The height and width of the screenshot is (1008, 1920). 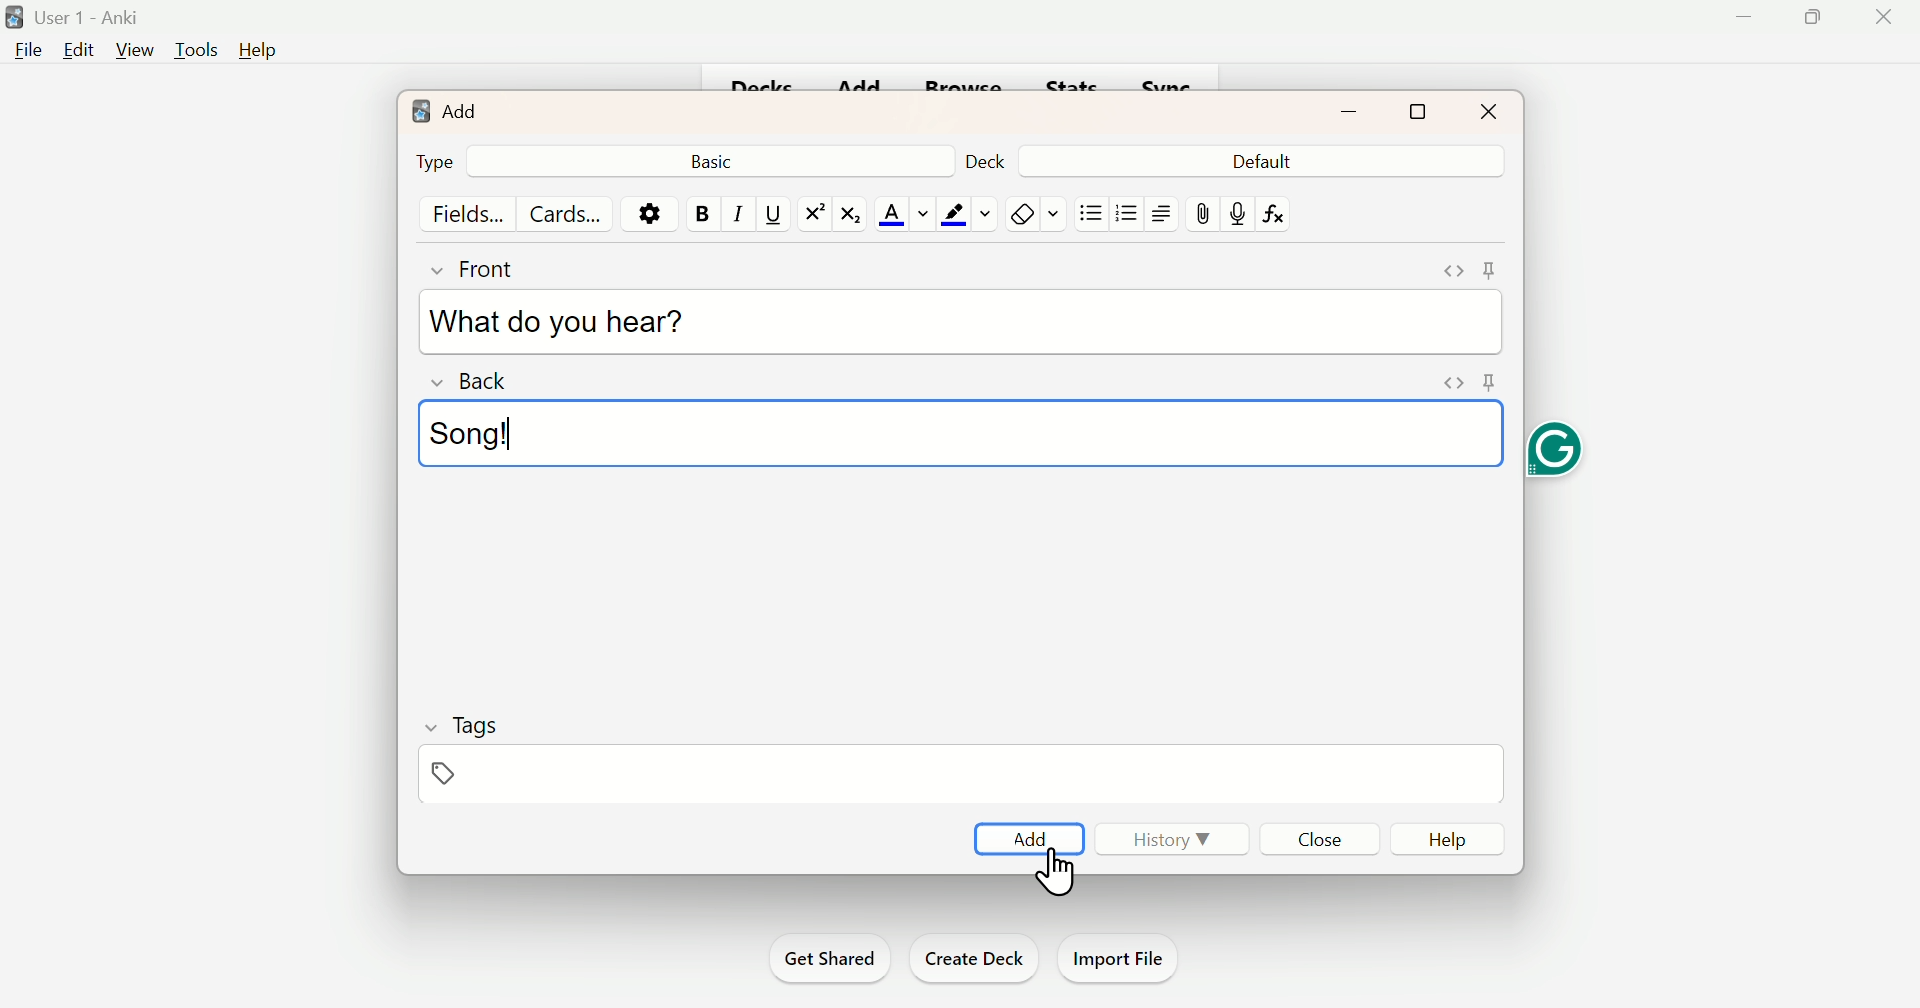 What do you see at coordinates (645, 214) in the screenshot?
I see `Options` at bounding box center [645, 214].